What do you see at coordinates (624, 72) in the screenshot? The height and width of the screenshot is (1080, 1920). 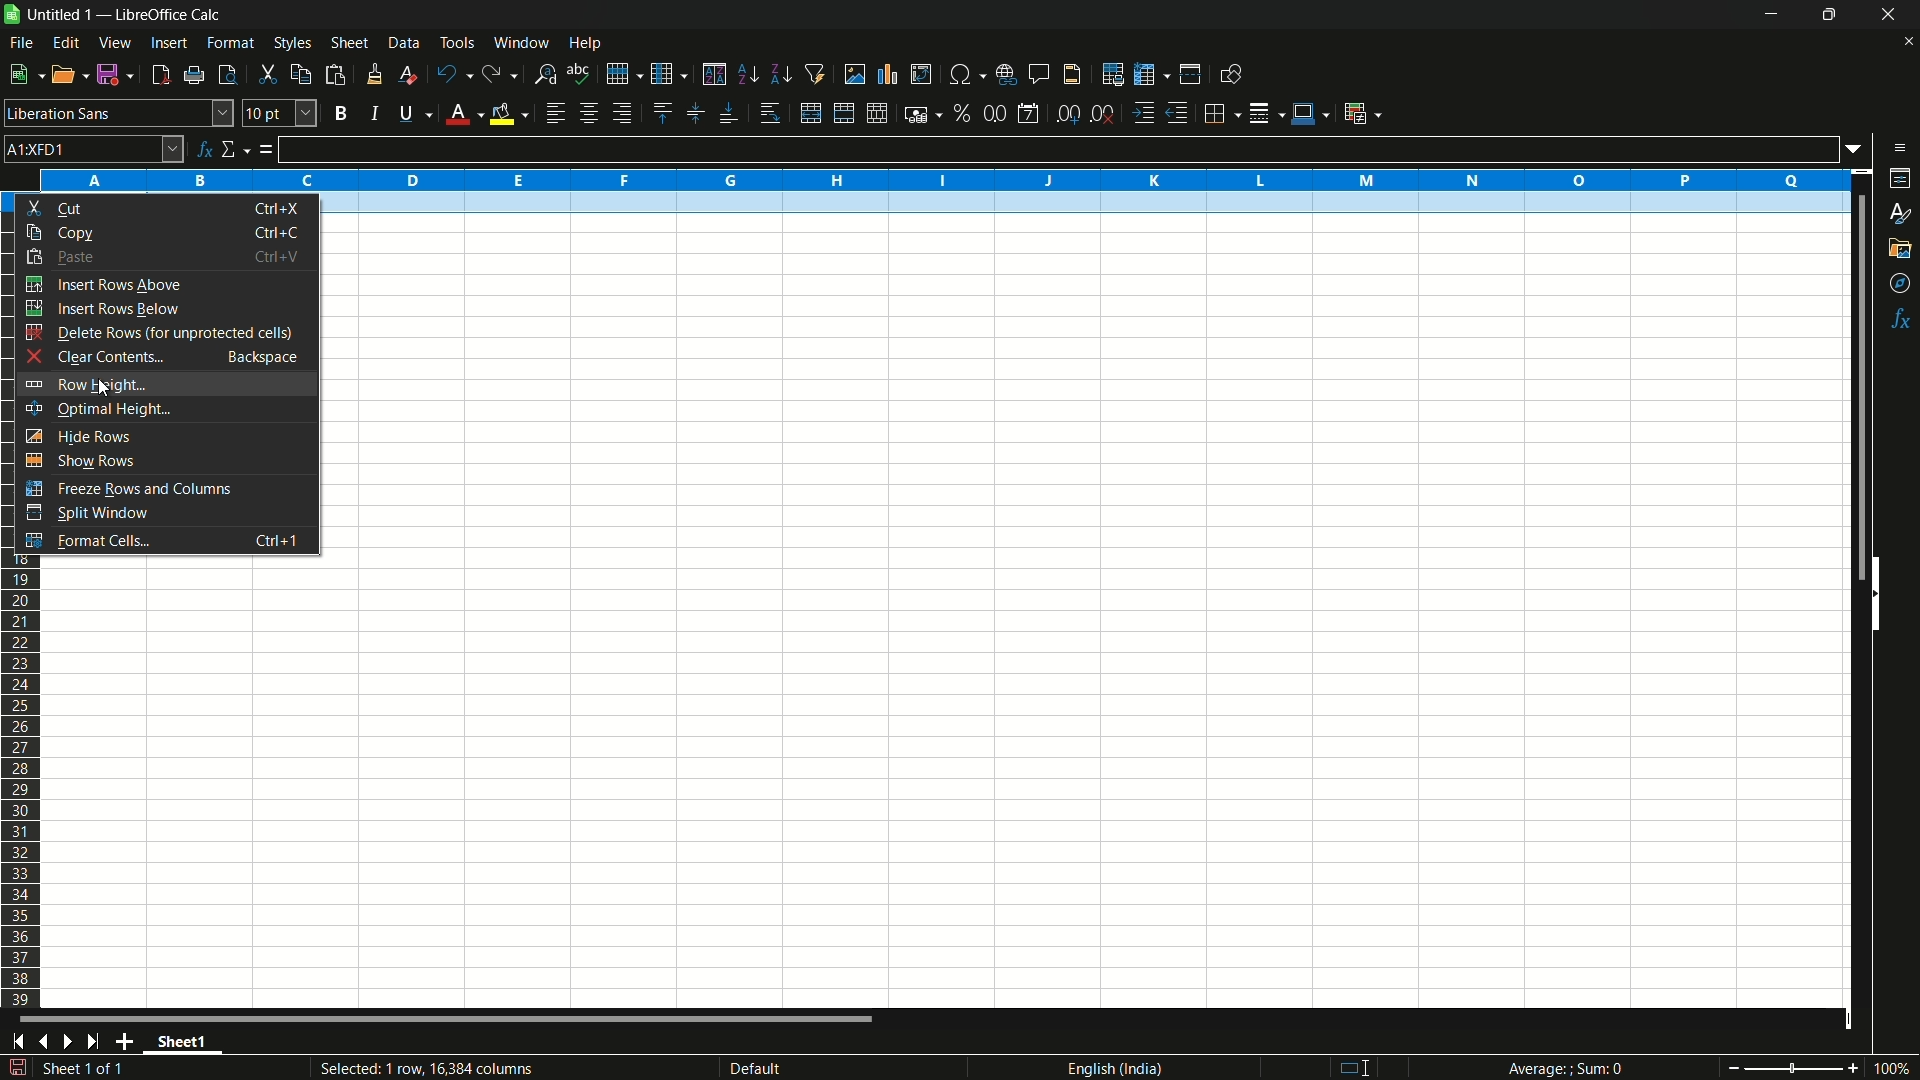 I see `row` at bounding box center [624, 72].